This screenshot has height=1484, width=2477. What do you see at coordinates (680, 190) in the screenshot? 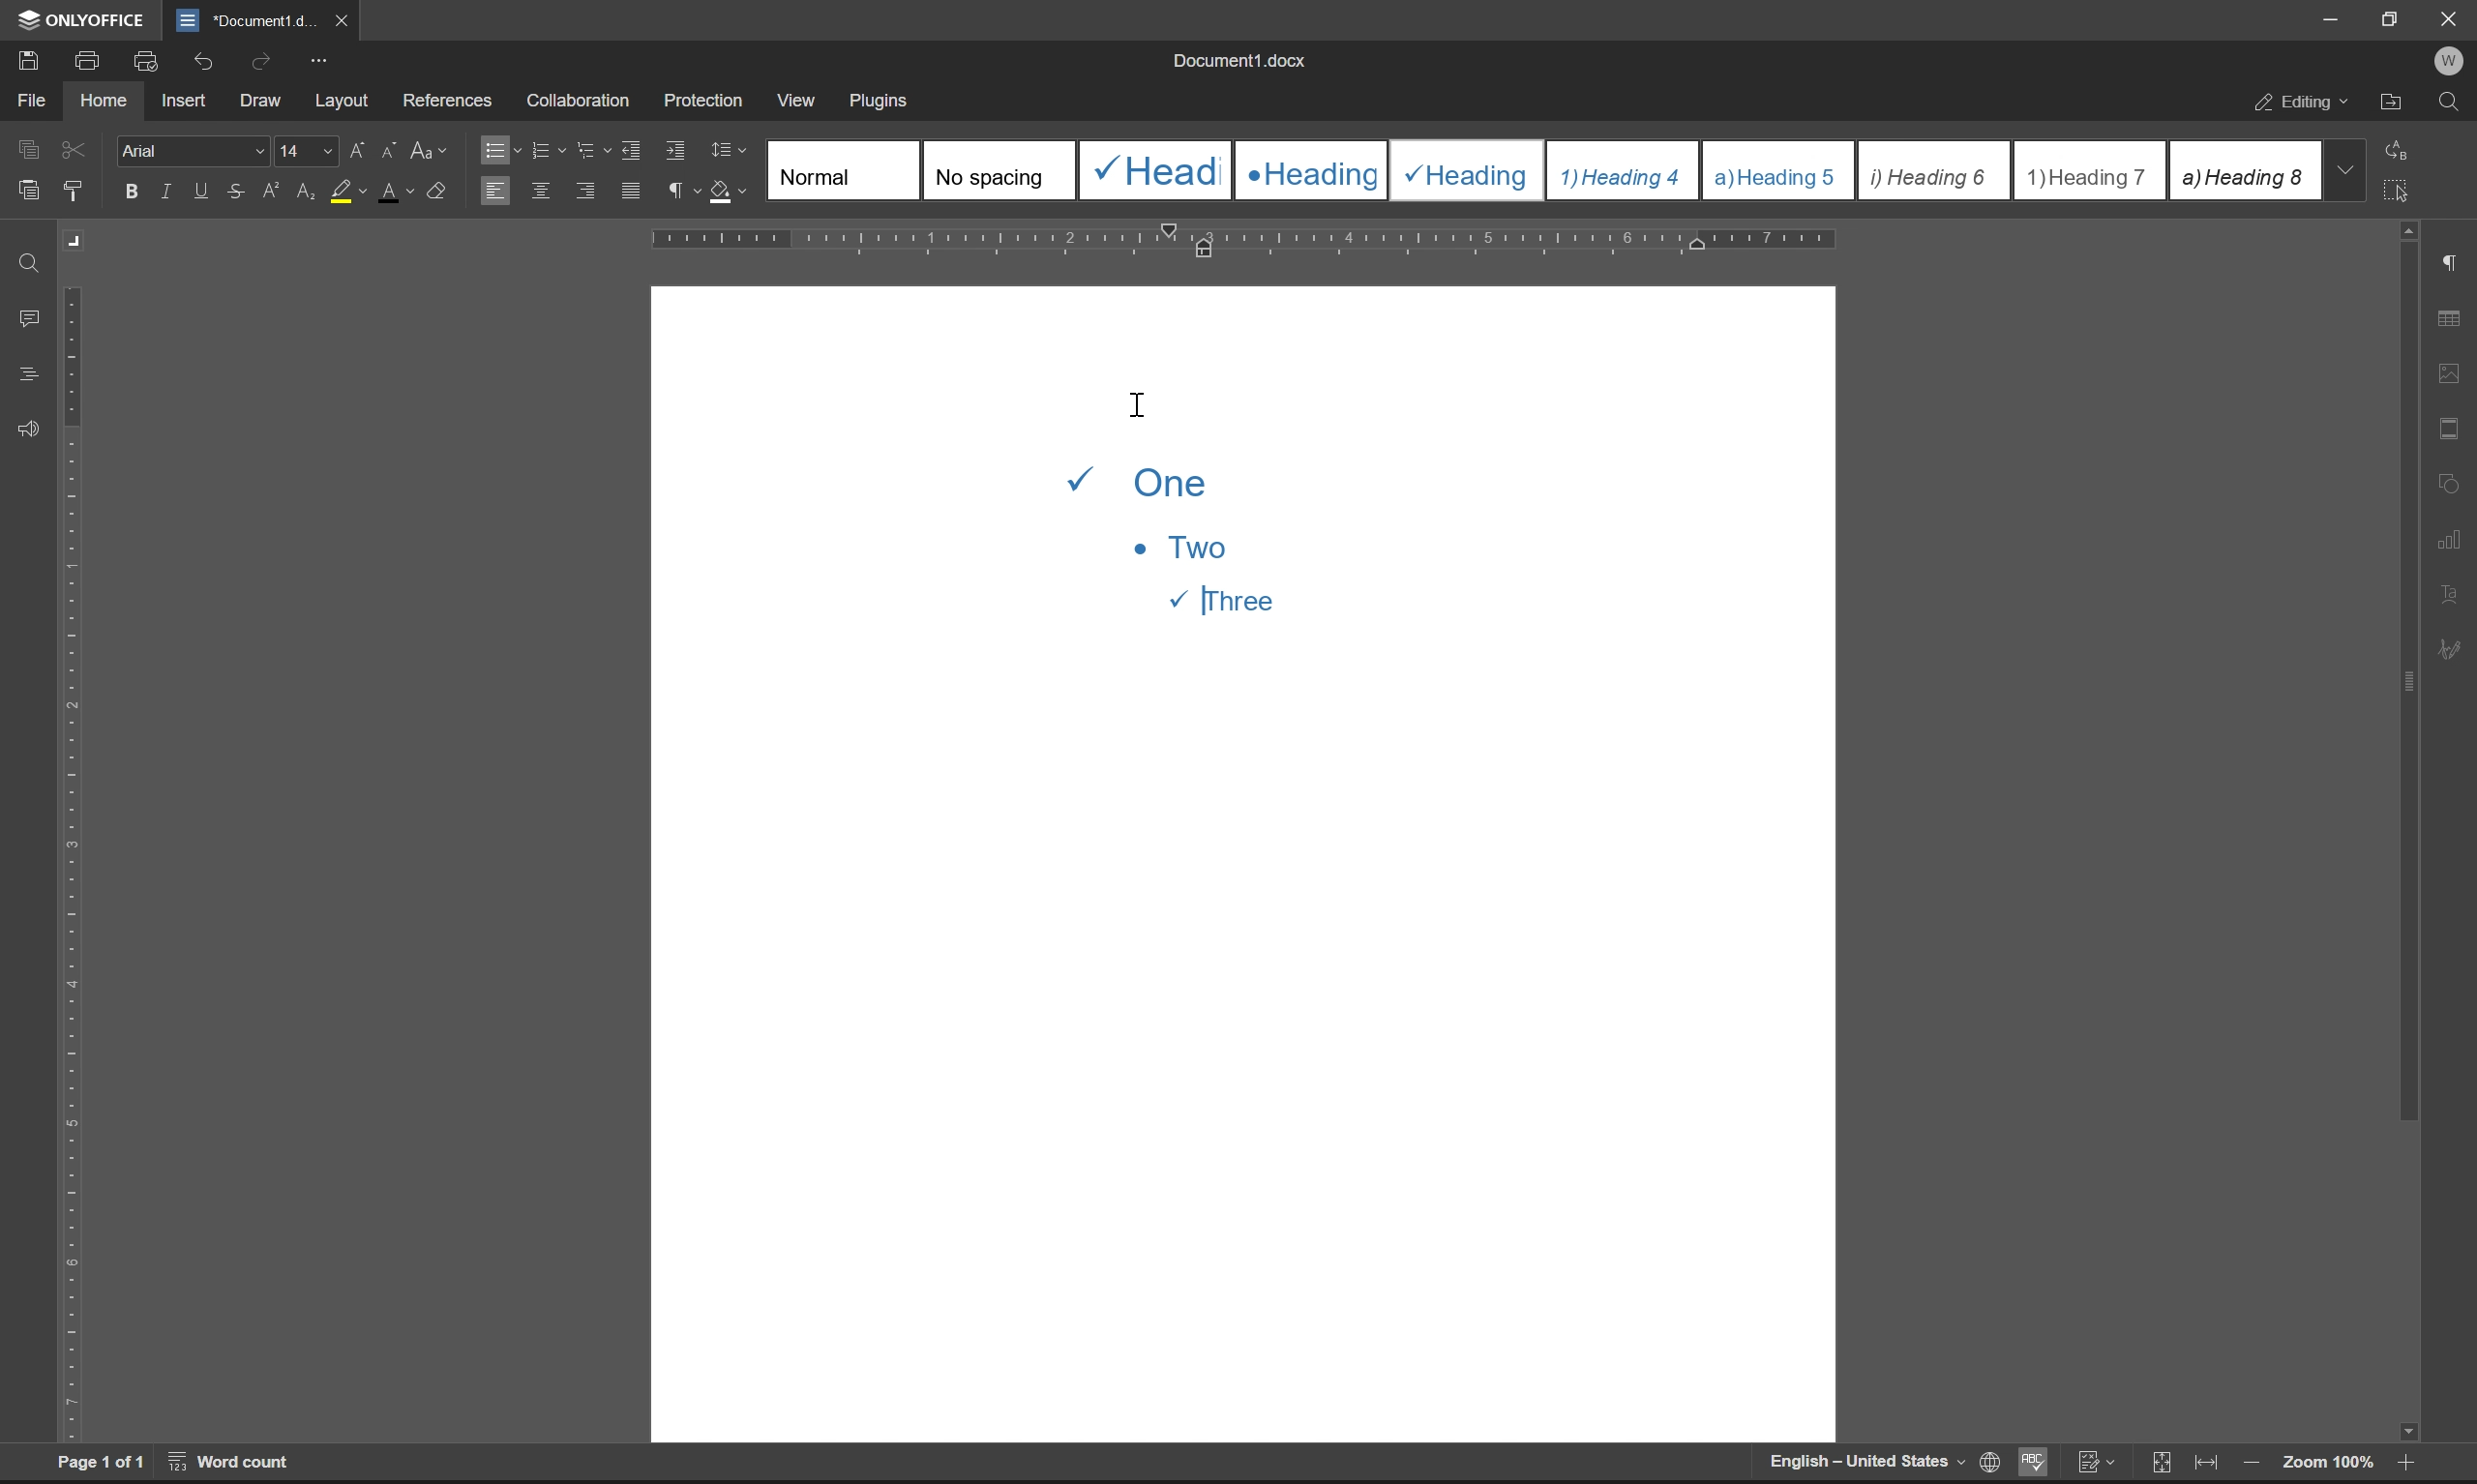
I see `paragraph` at bounding box center [680, 190].